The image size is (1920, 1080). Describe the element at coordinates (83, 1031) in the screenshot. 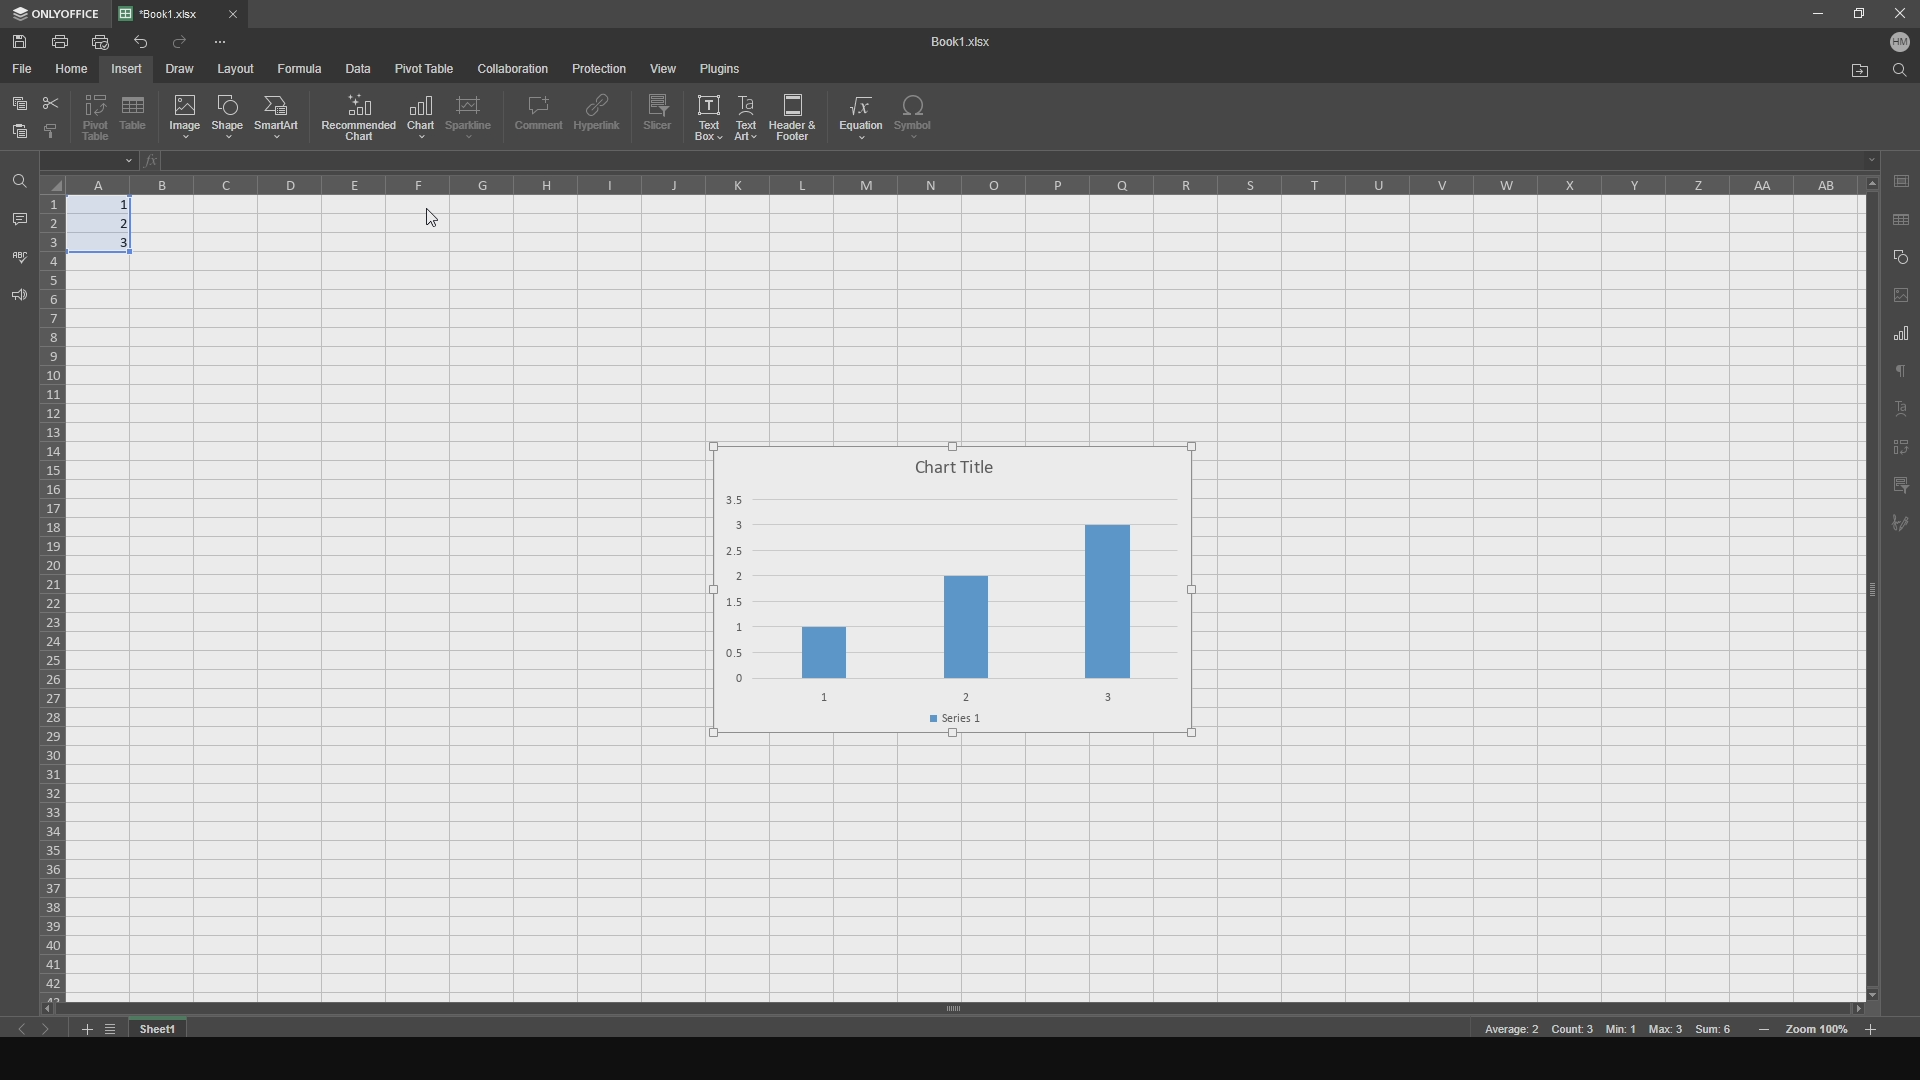

I see `add tab` at that location.